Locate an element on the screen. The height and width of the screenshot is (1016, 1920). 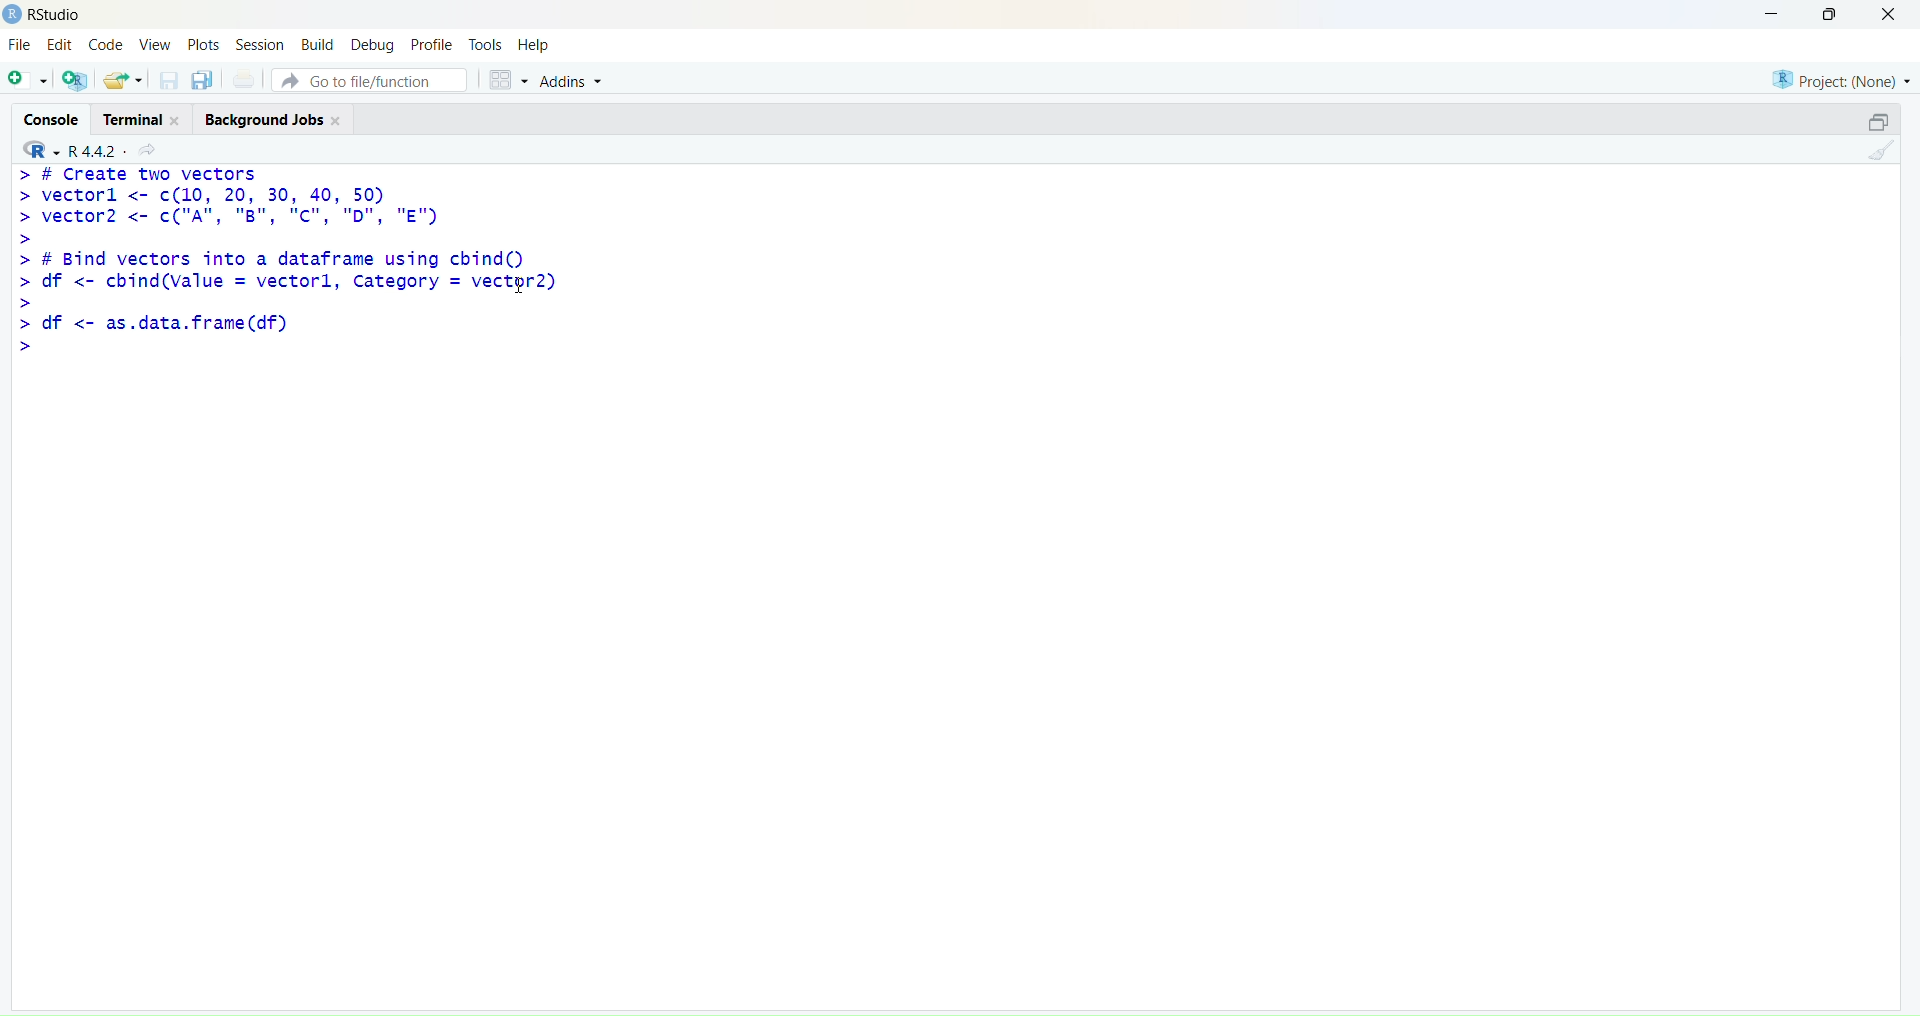
View current directory is located at coordinates (150, 151).